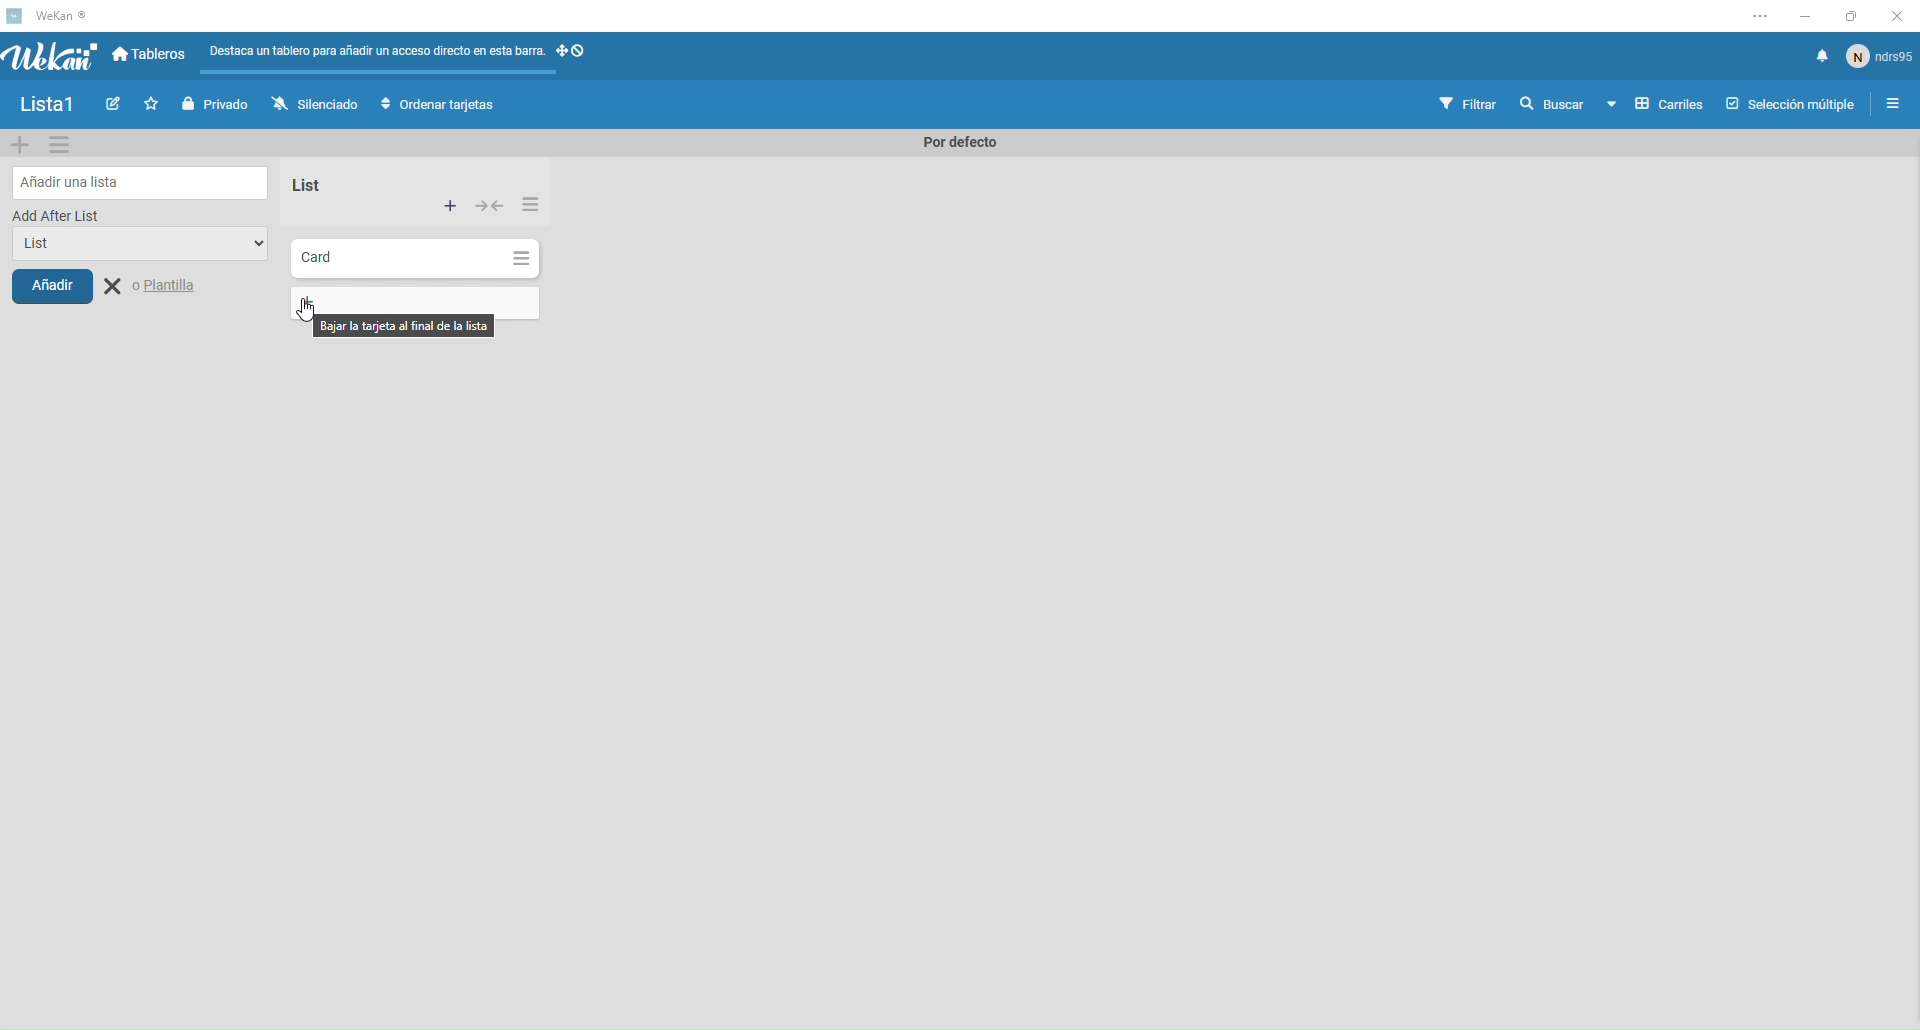 Image resolution: width=1920 pixels, height=1030 pixels. Describe the element at coordinates (402, 326) in the screenshot. I see `pop up` at that location.